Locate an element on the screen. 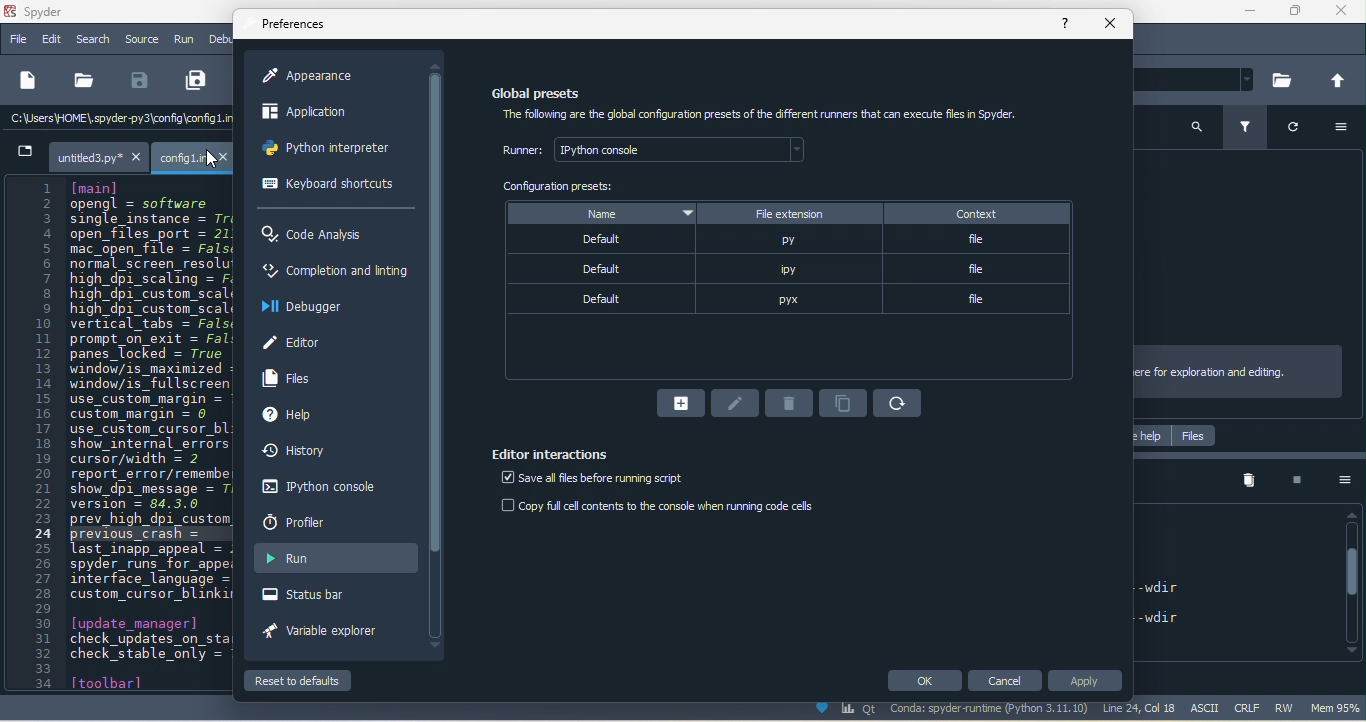 This screenshot has width=1366, height=722. new is located at coordinates (26, 79).